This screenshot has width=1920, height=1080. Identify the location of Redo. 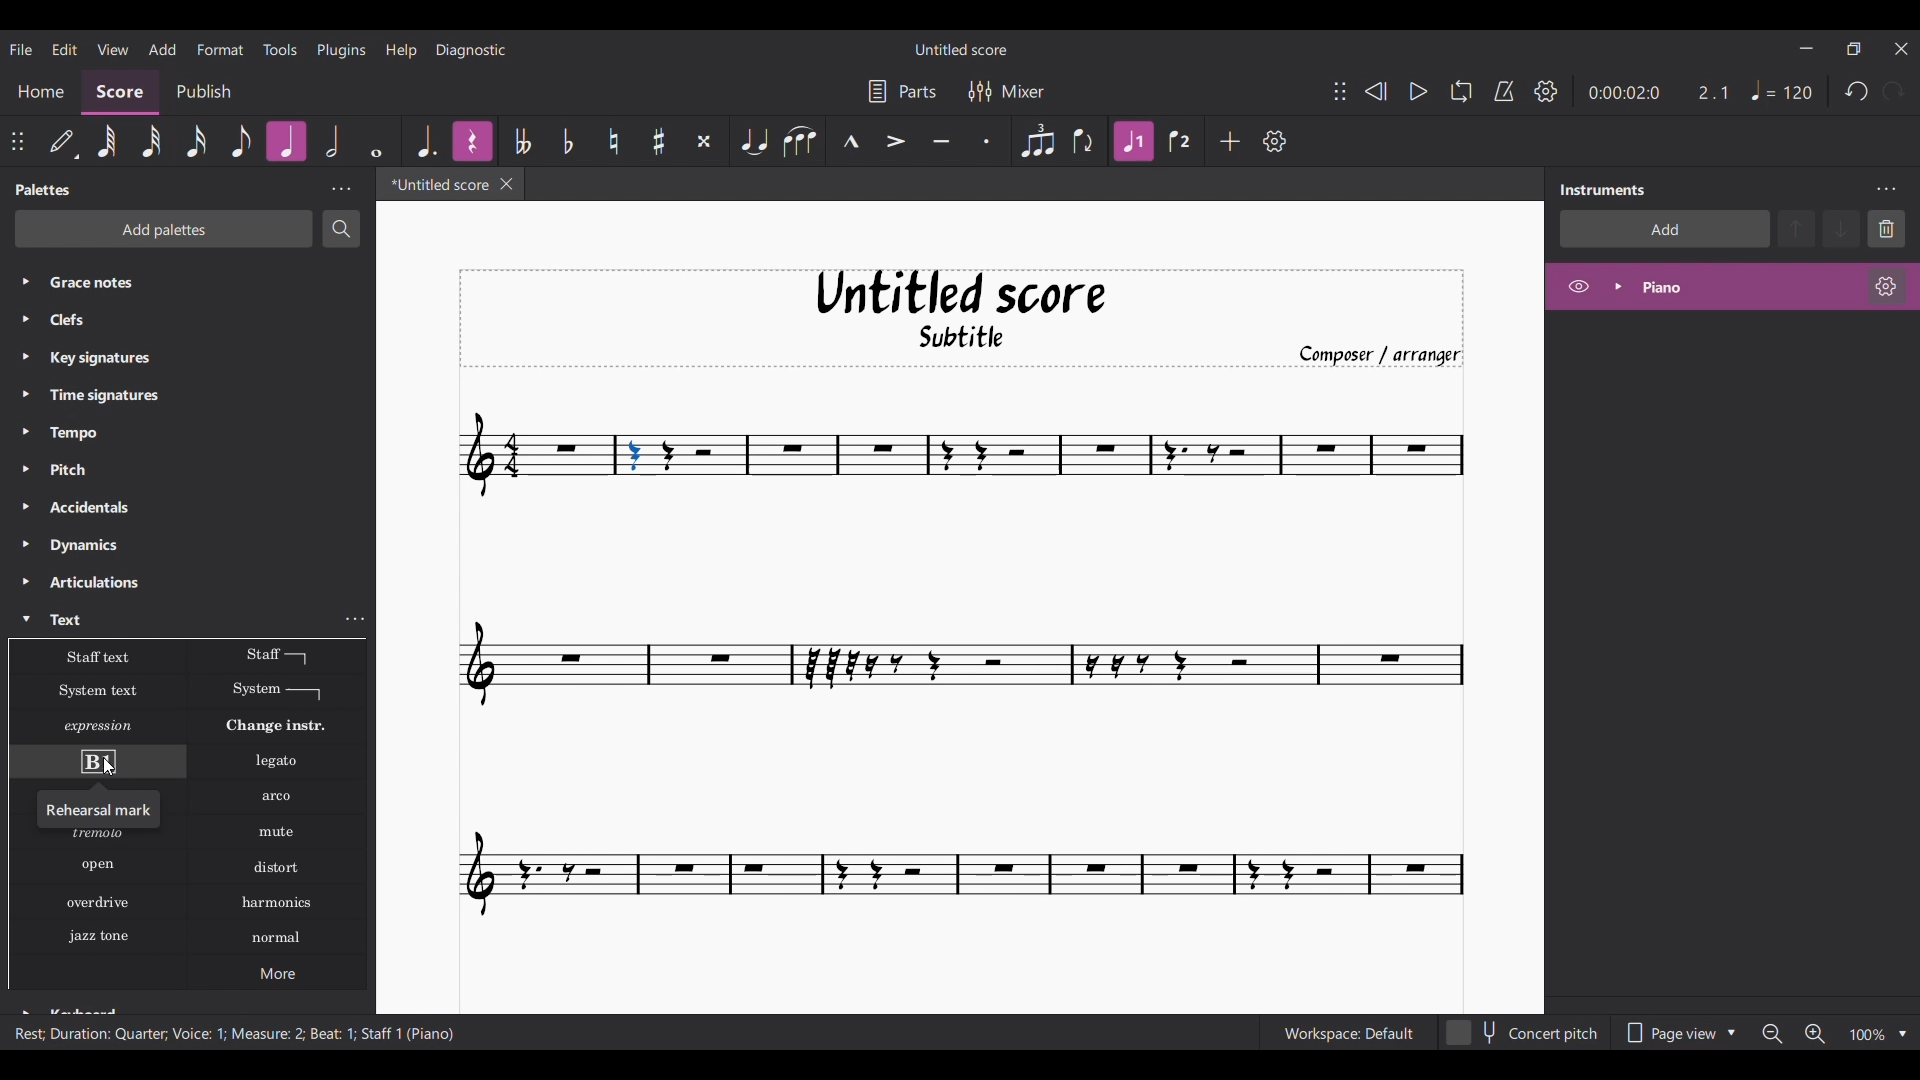
(1895, 91).